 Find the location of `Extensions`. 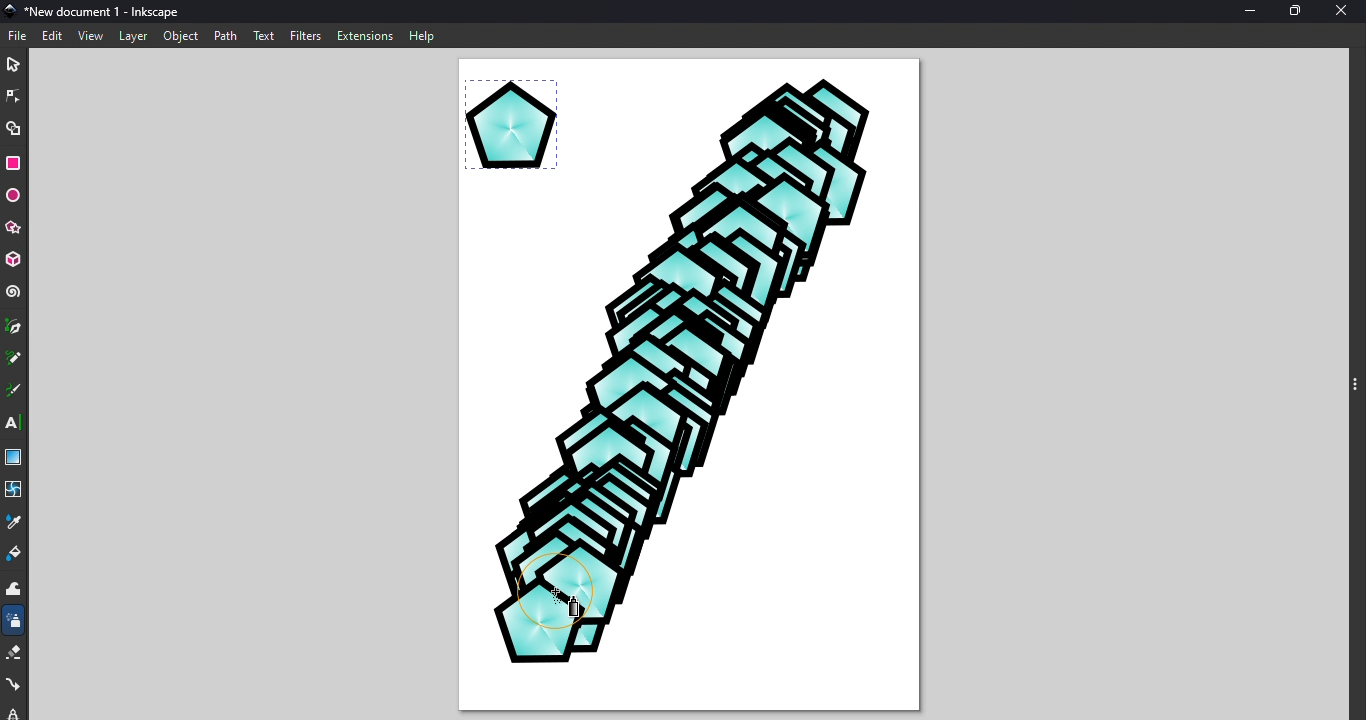

Extensions is located at coordinates (363, 35).